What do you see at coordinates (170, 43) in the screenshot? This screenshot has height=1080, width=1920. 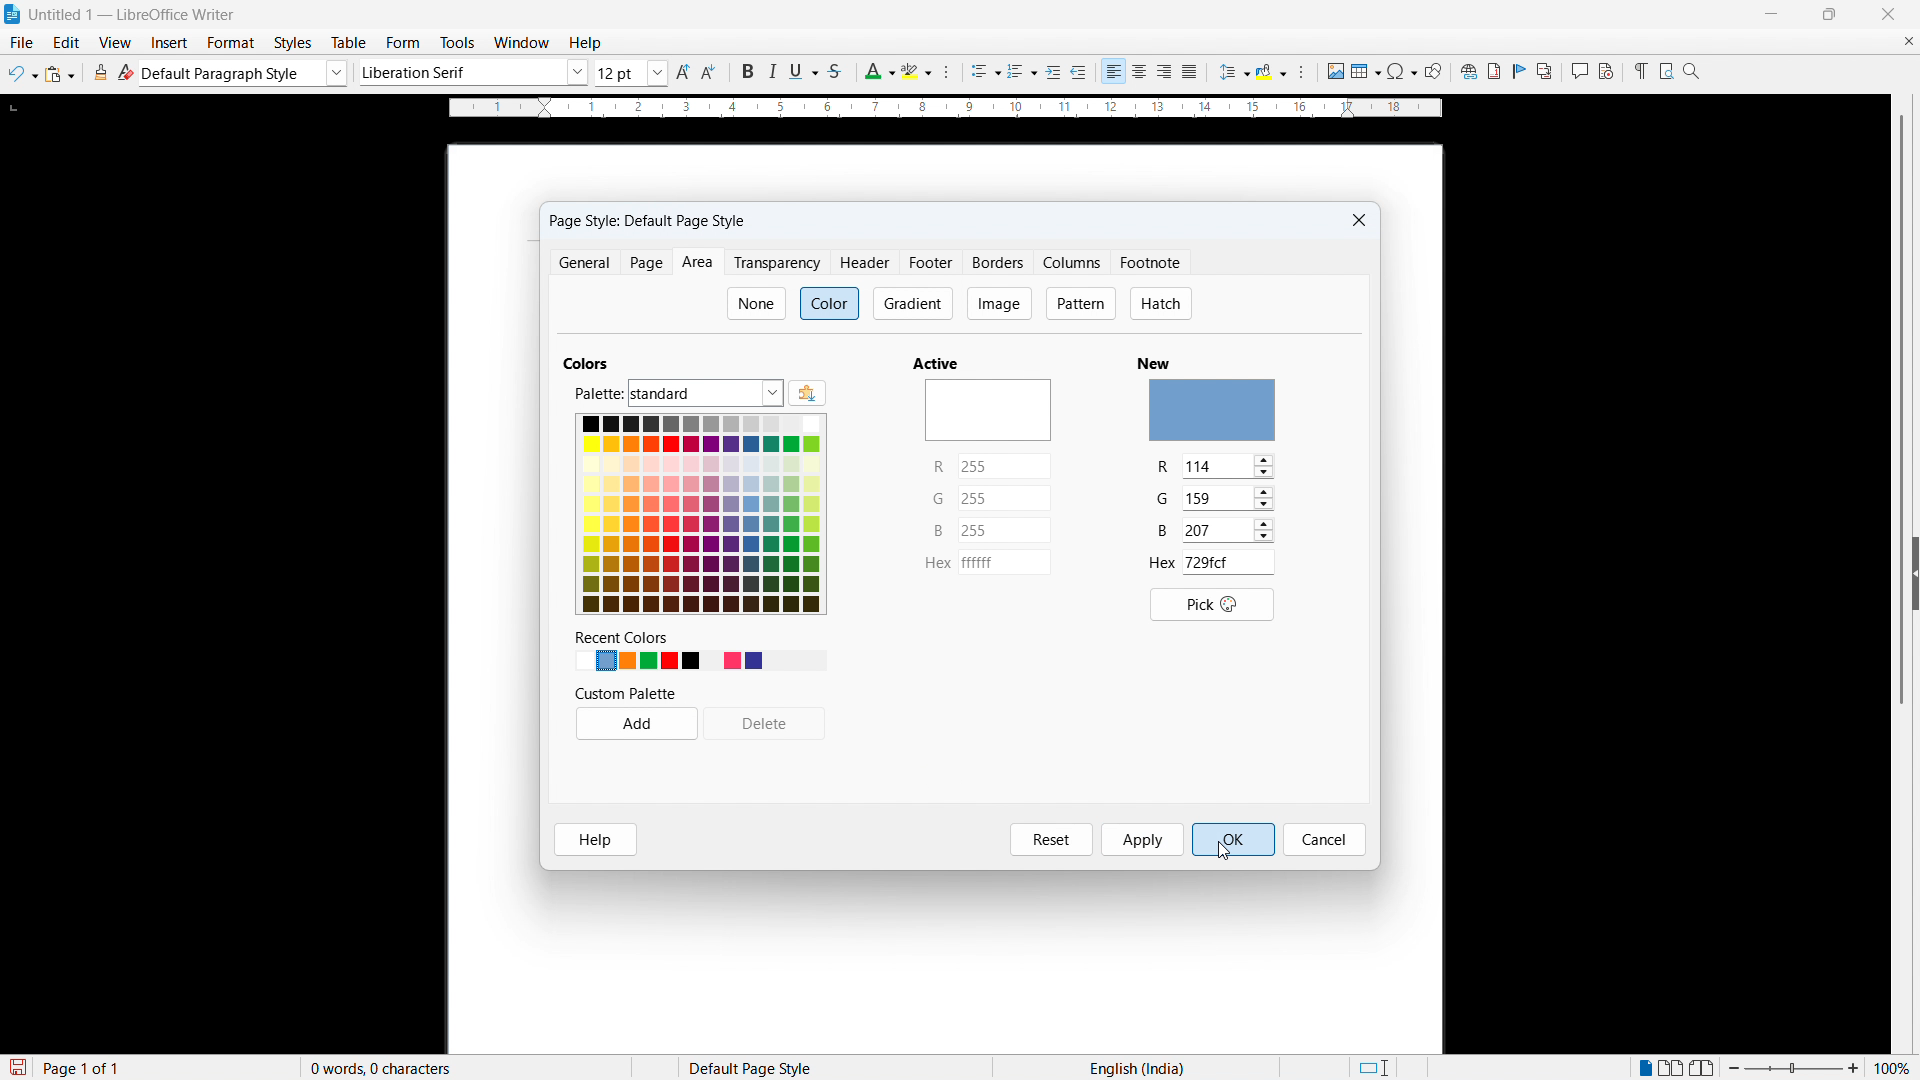 I see `Insert ` at bounding box center [170, 43].